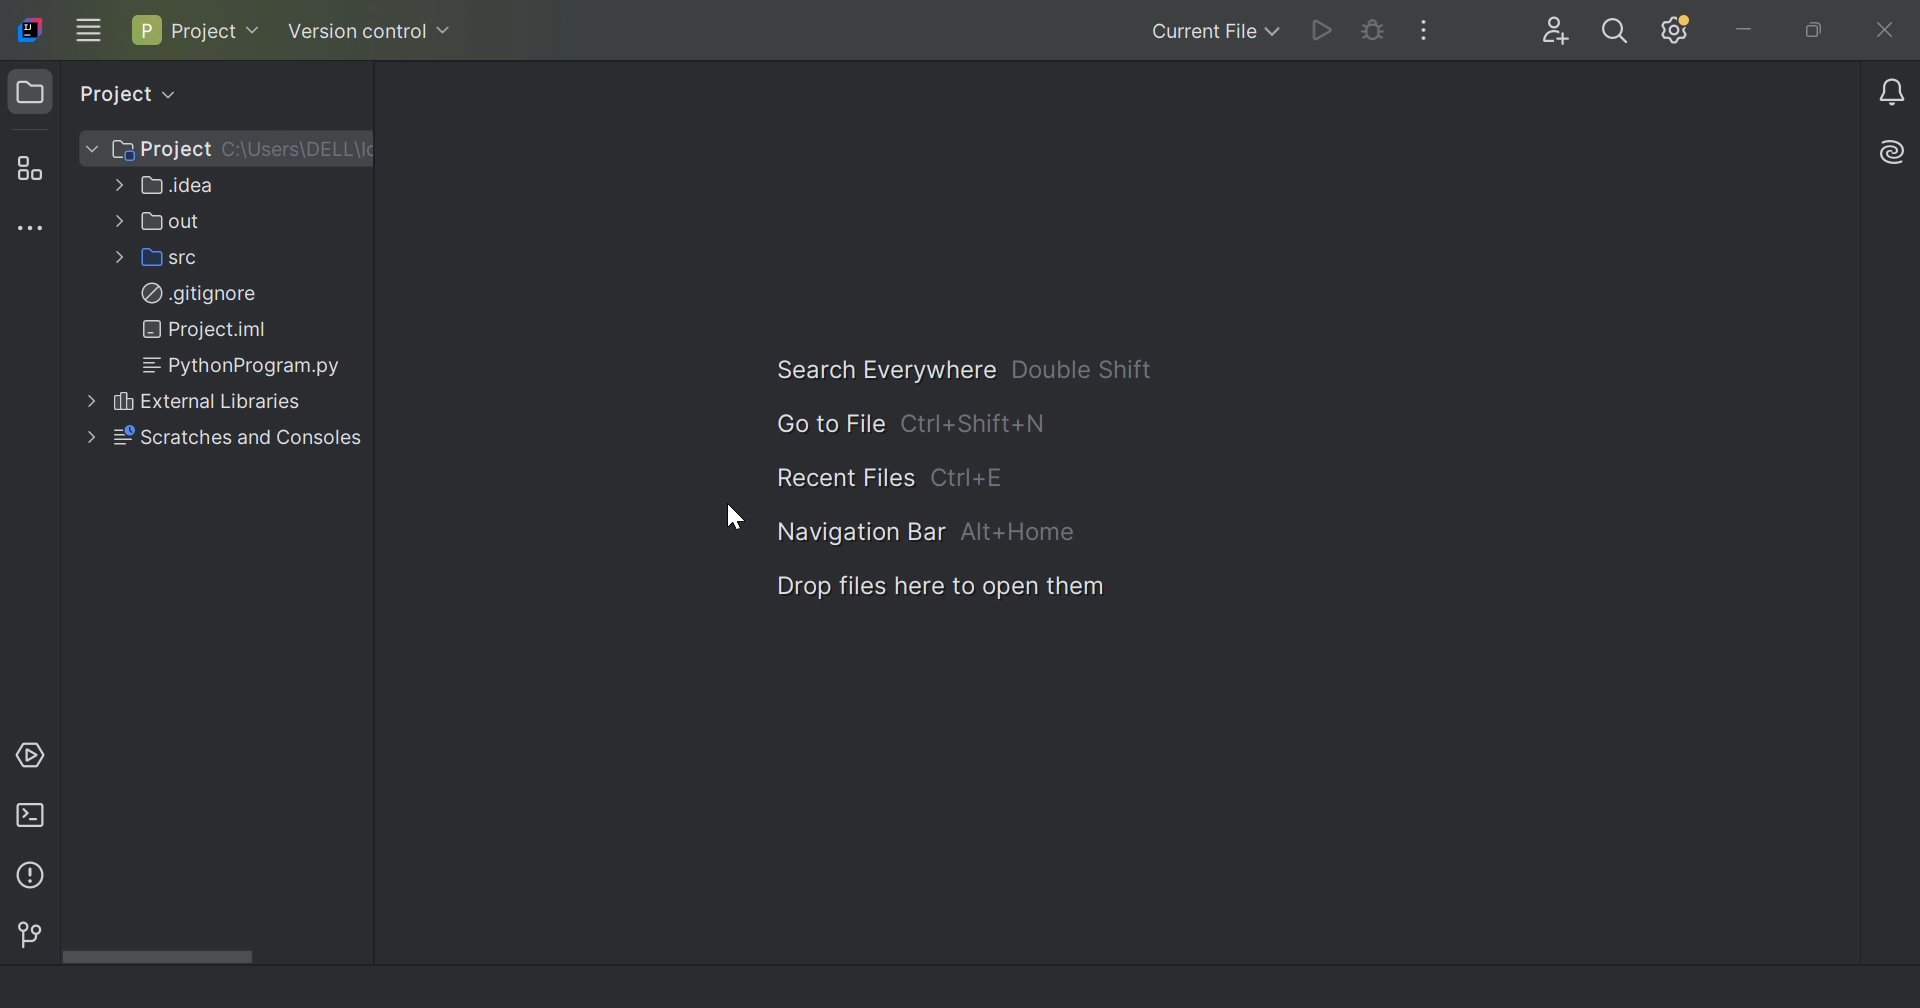 The height and width of the screenshot is (1008, 1920). What do you see at coordinates (35, 815) in the screenshot?
I see `Terminal` at bounding box center [35, 815].